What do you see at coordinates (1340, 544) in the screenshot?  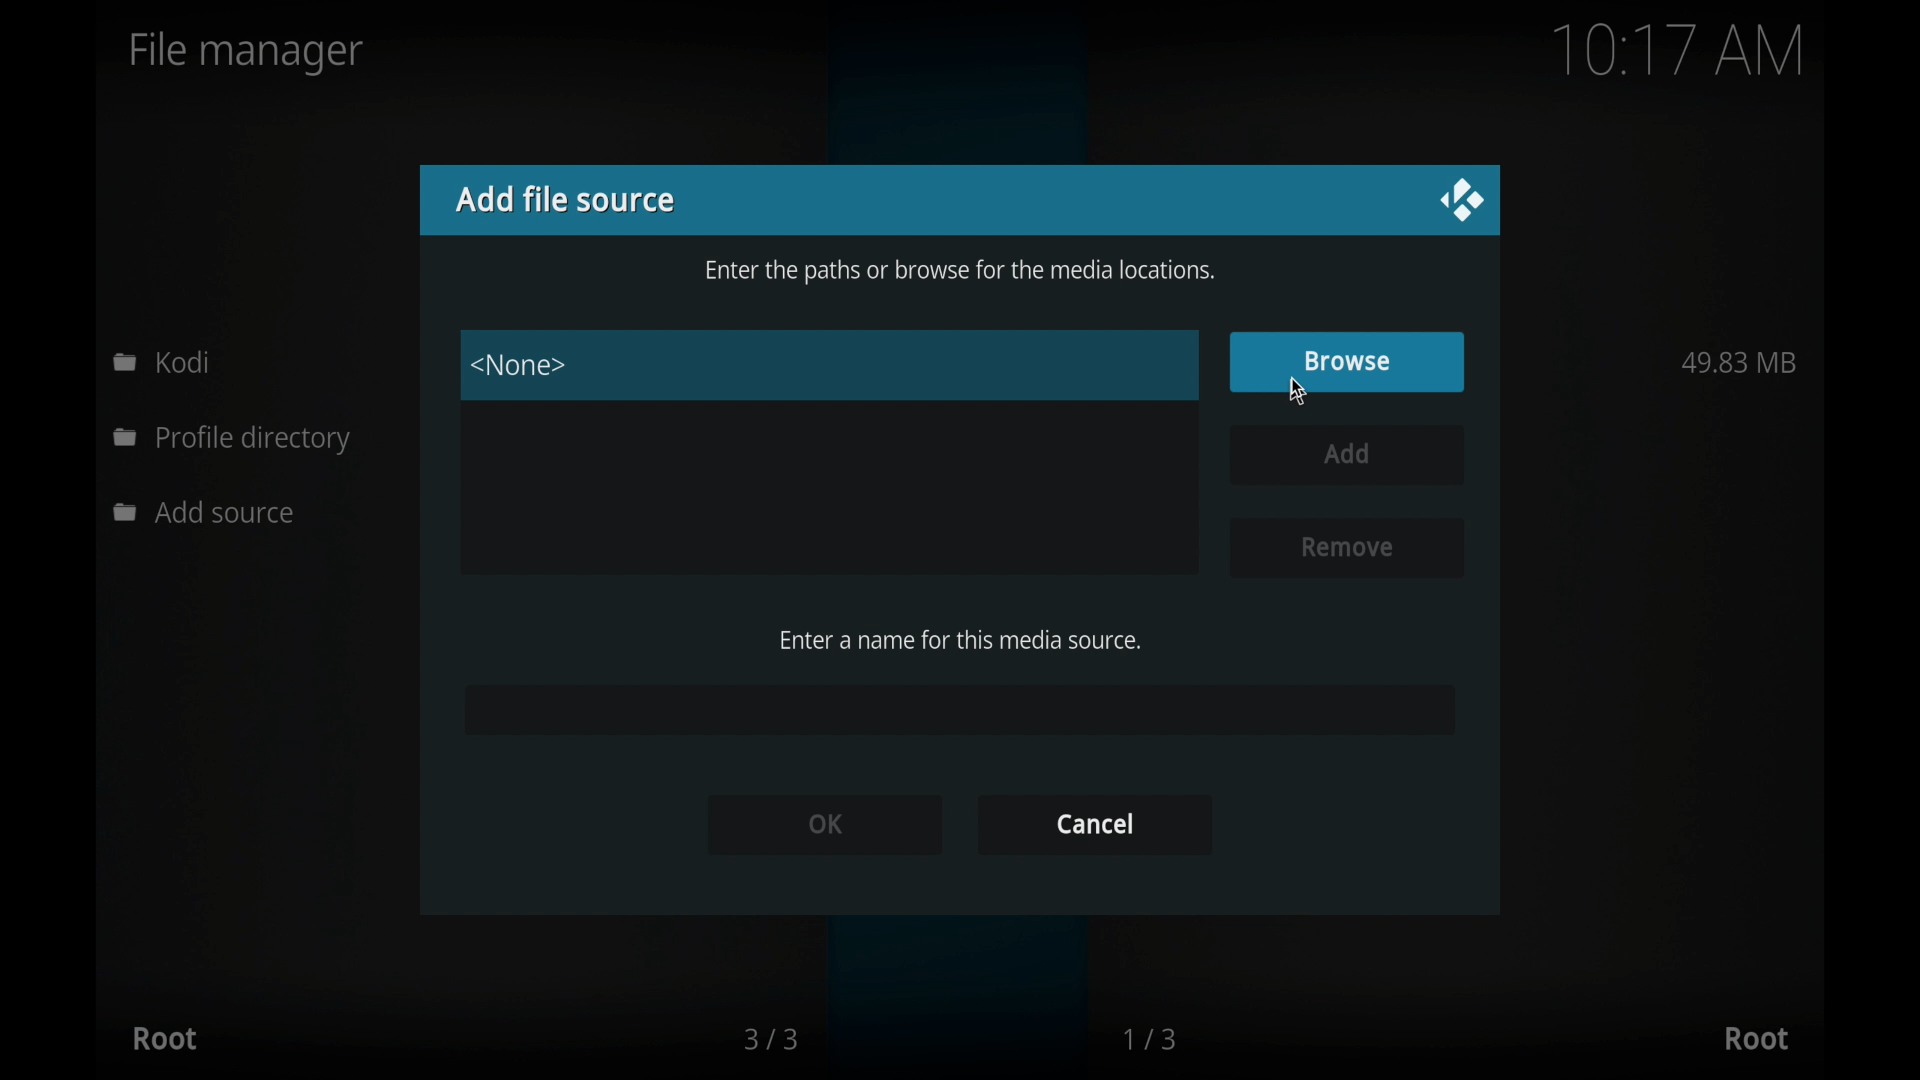 I see `remove` at bounding box center [1340, 544].